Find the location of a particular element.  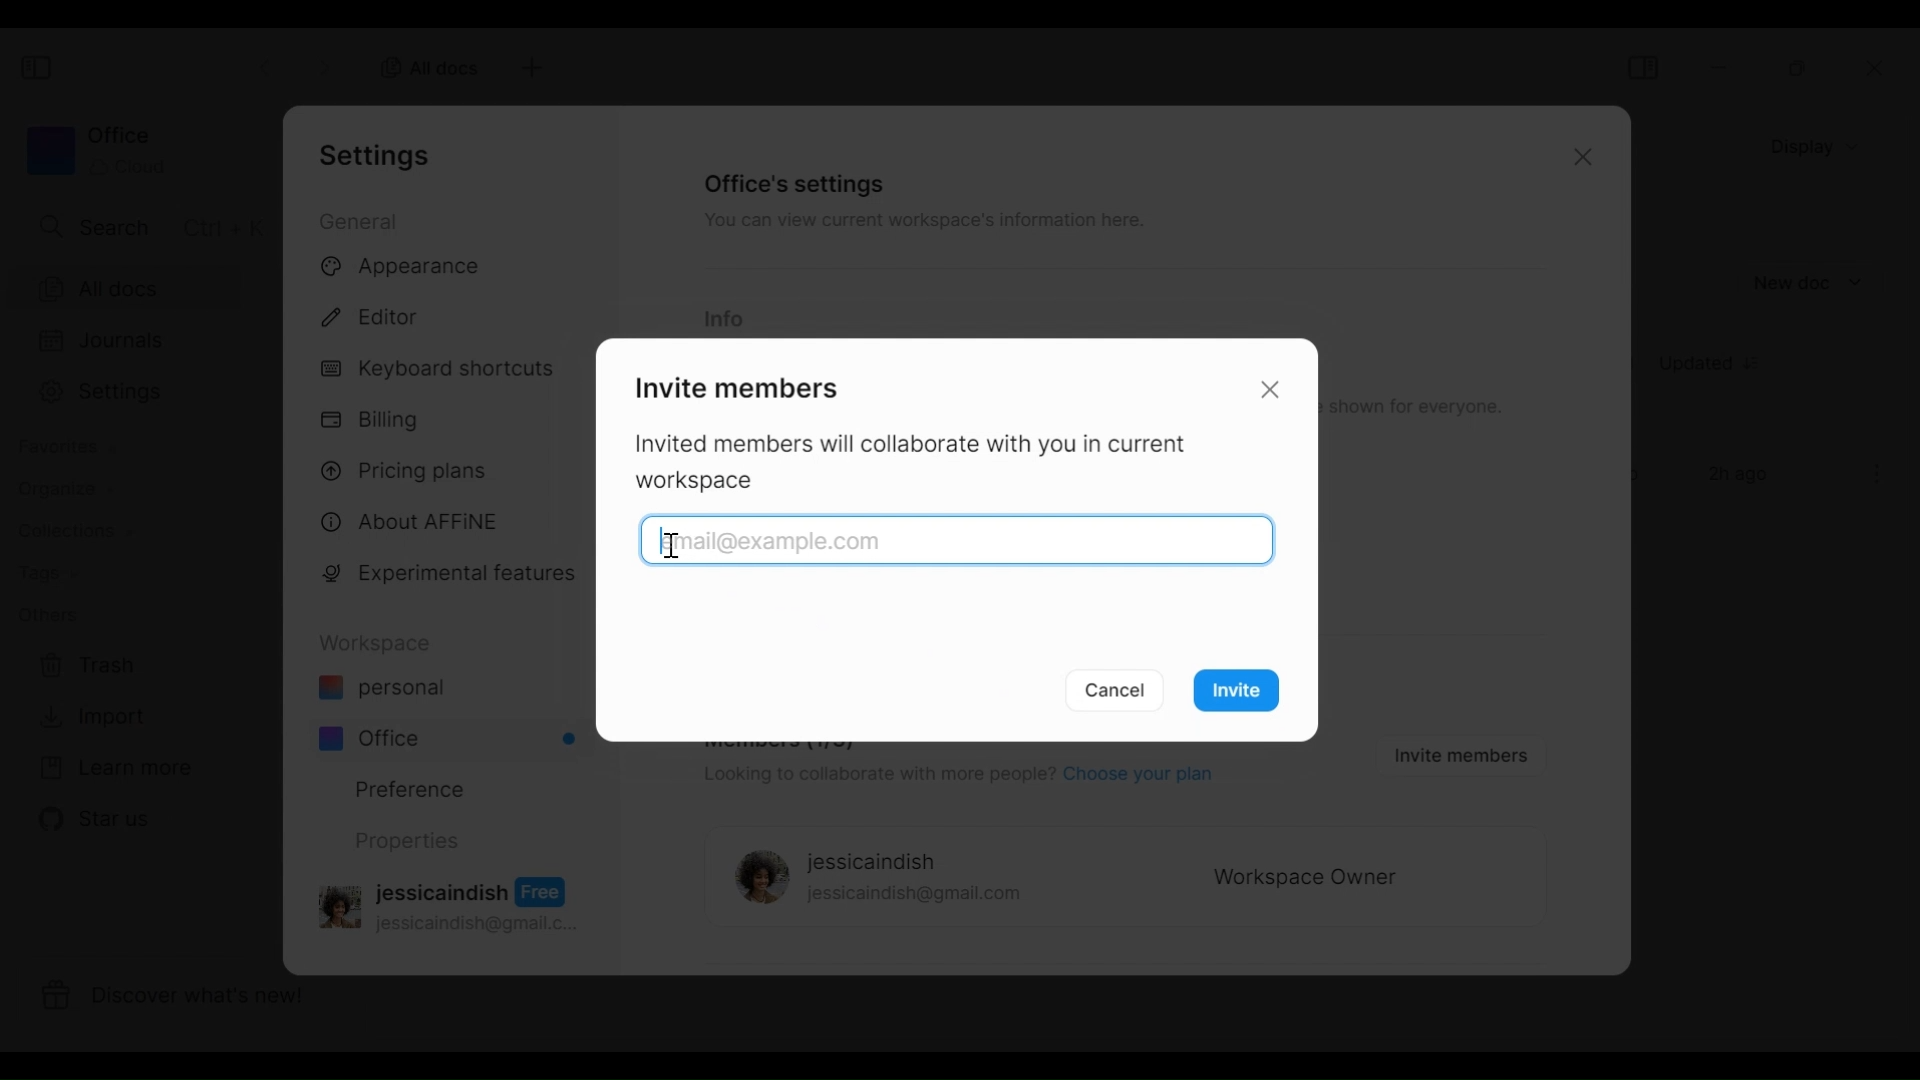

You can view current workspace's information here. is located at coordinates (921, 224).